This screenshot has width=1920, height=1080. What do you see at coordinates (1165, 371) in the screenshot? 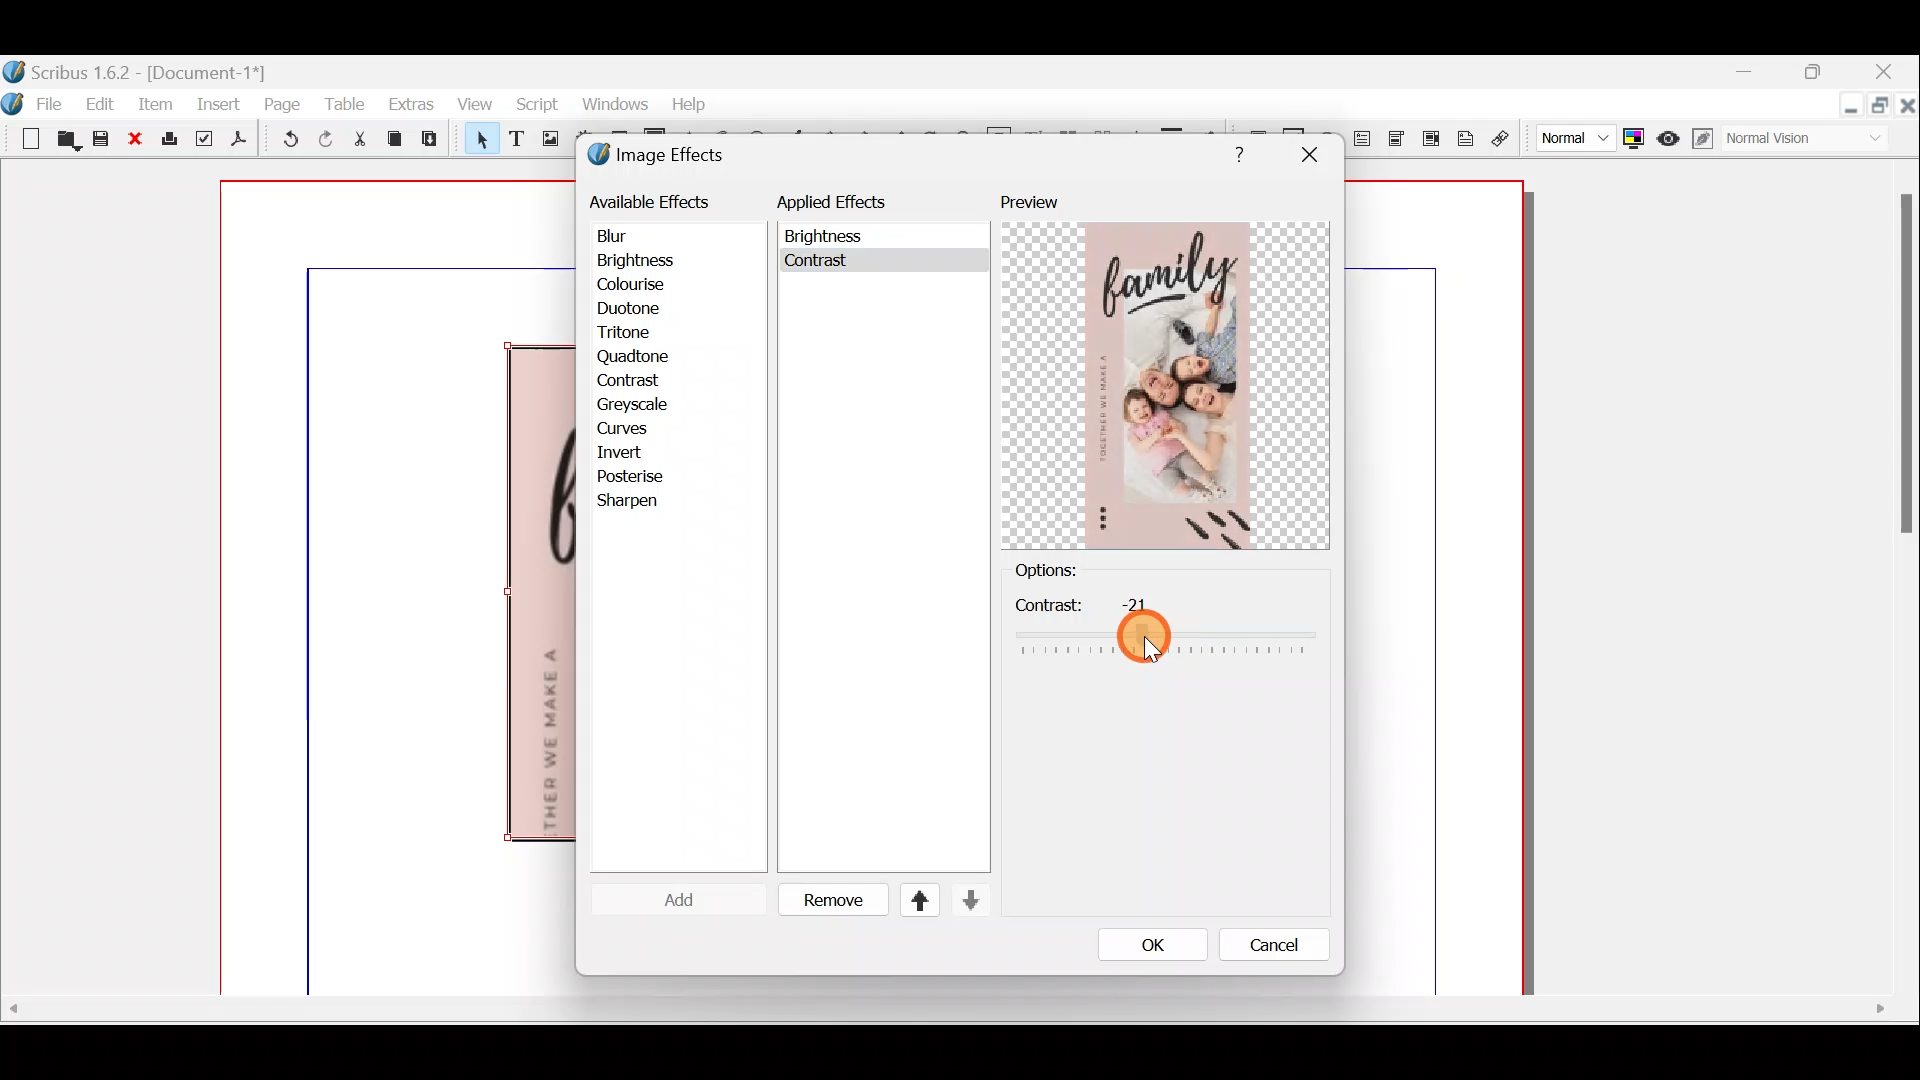
I see `Preview` at bounding box center [1165, 371].